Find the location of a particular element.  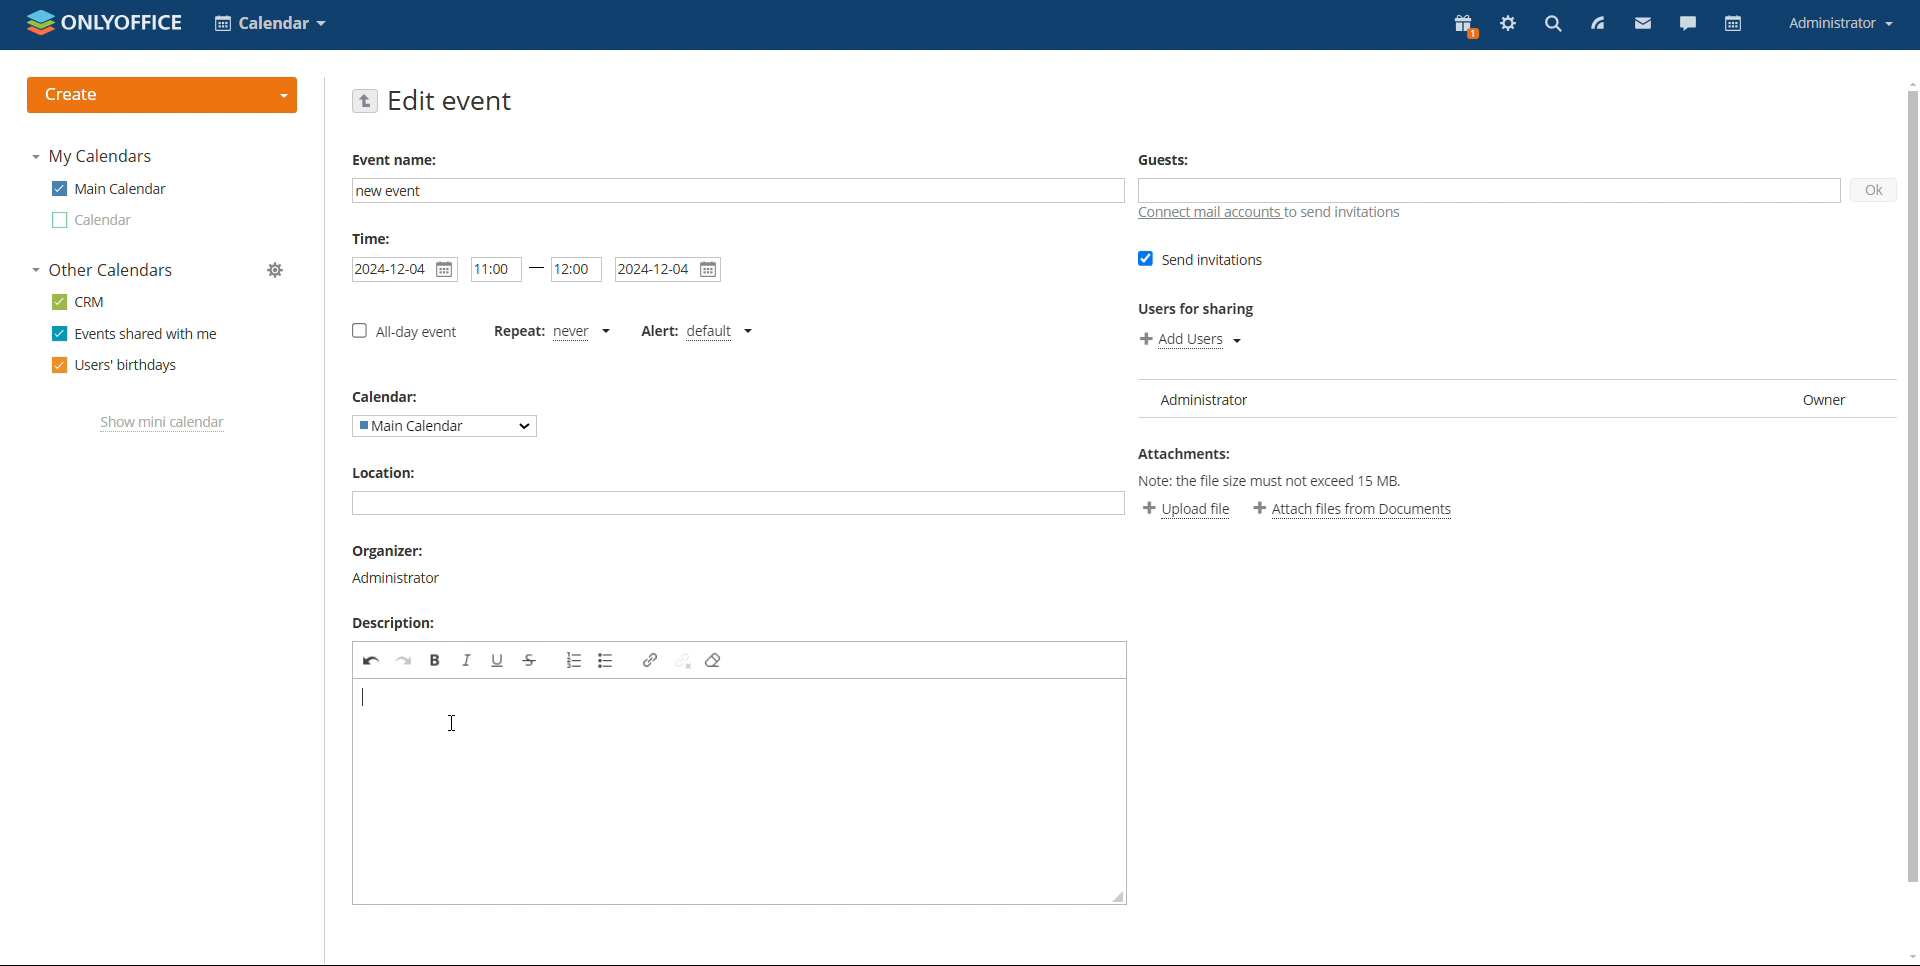

to send invitations is located at coordinates (1351, 214).